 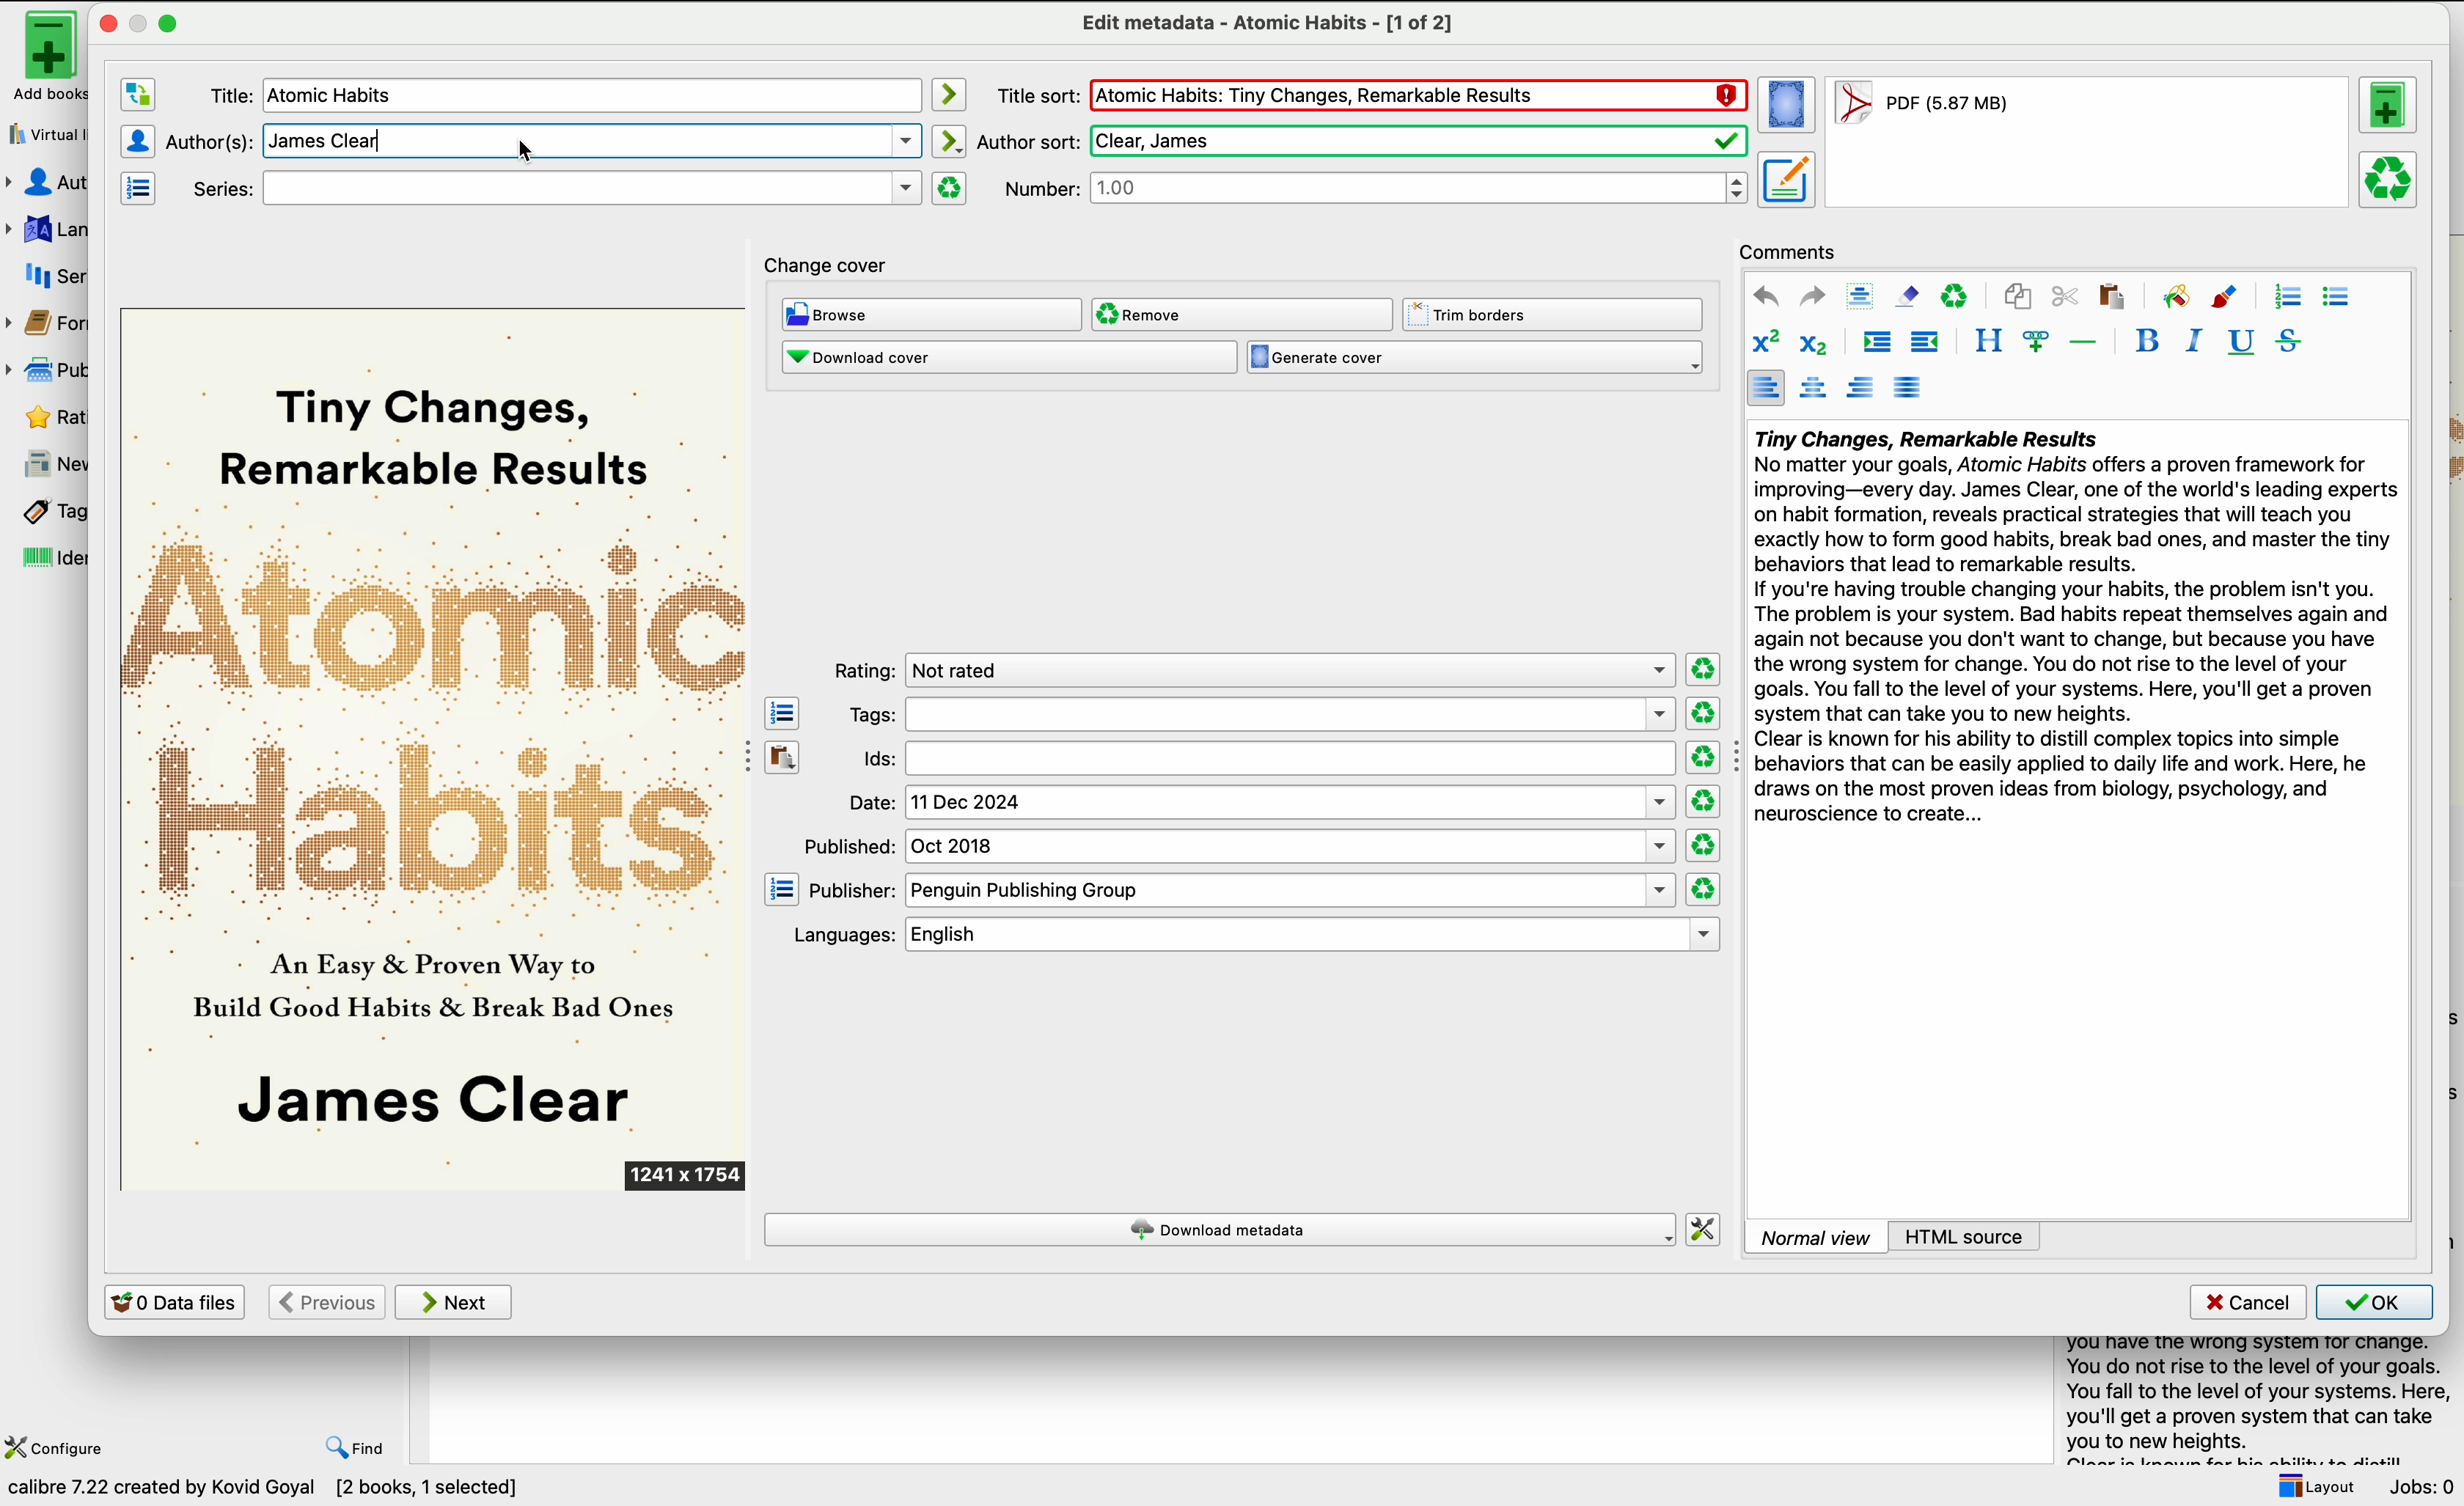 What do you see at coordinates (45, 227) in the screenshot?
I see `languages` at bounding box center [45, 227].